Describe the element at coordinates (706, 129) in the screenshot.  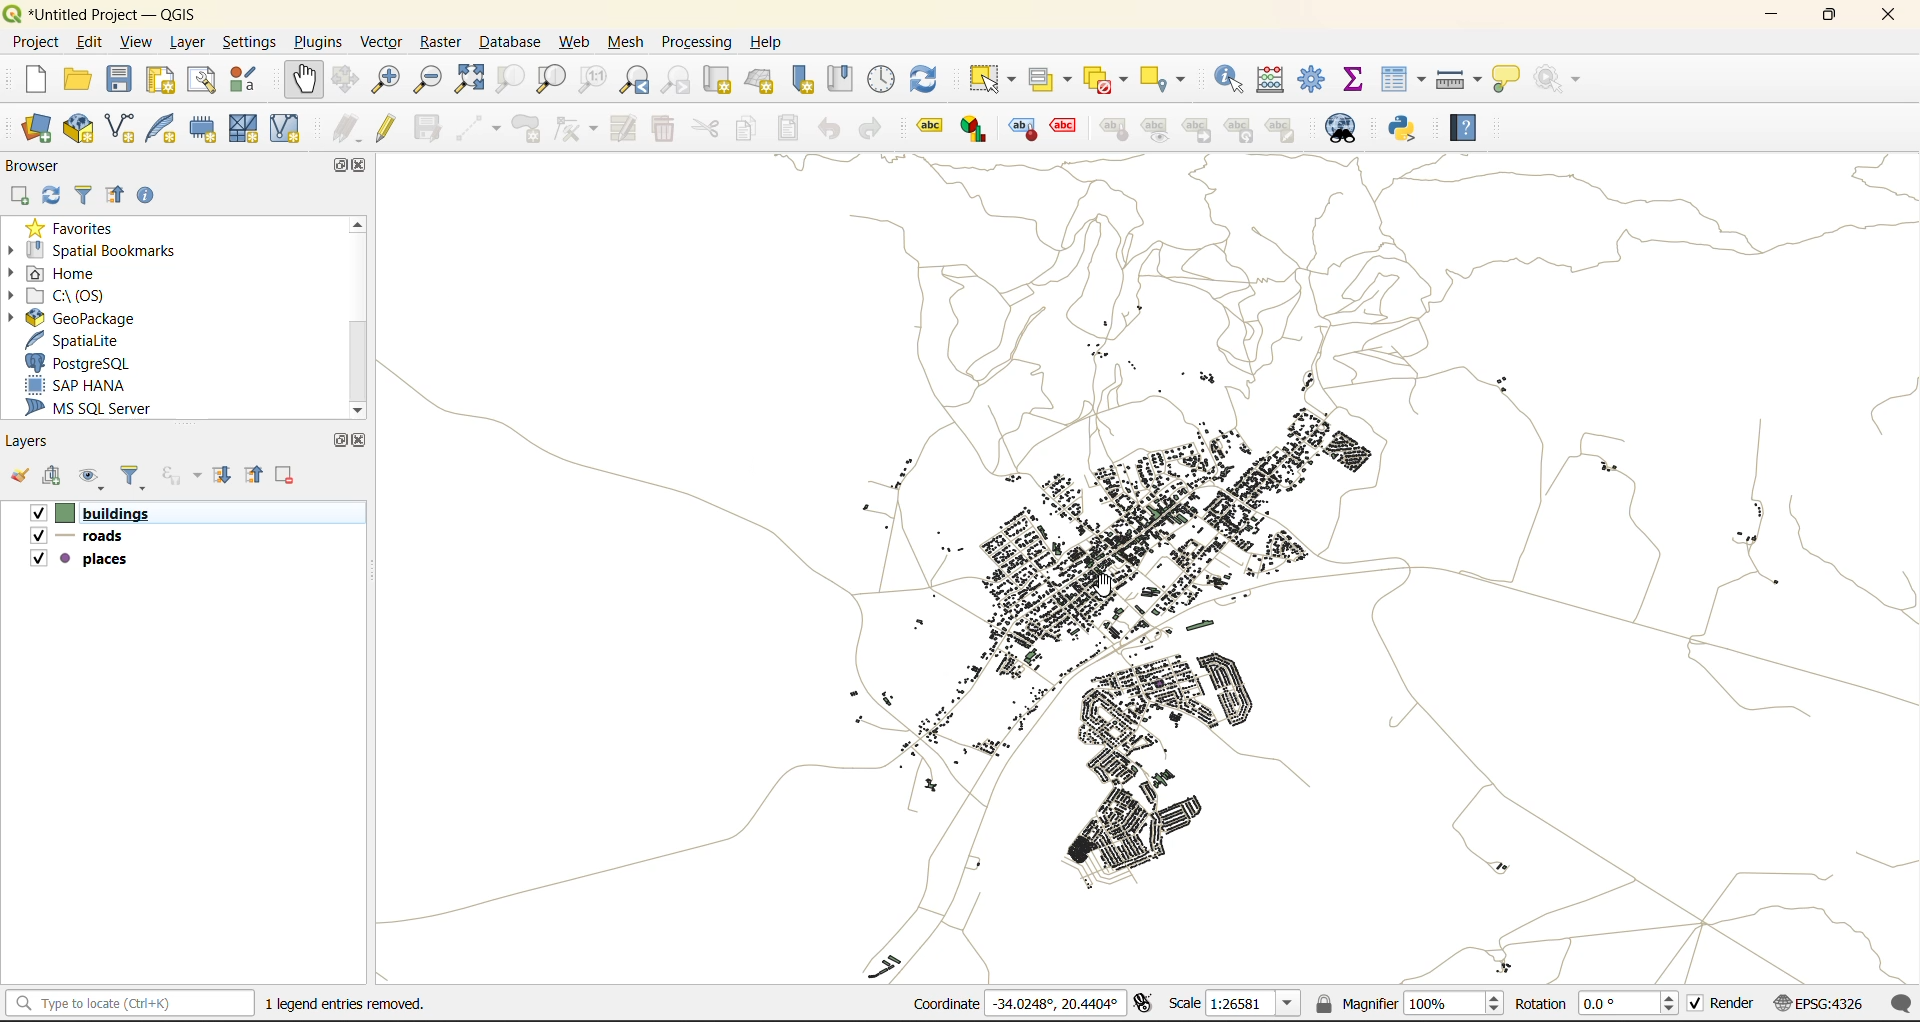
I see `cut` at that location.